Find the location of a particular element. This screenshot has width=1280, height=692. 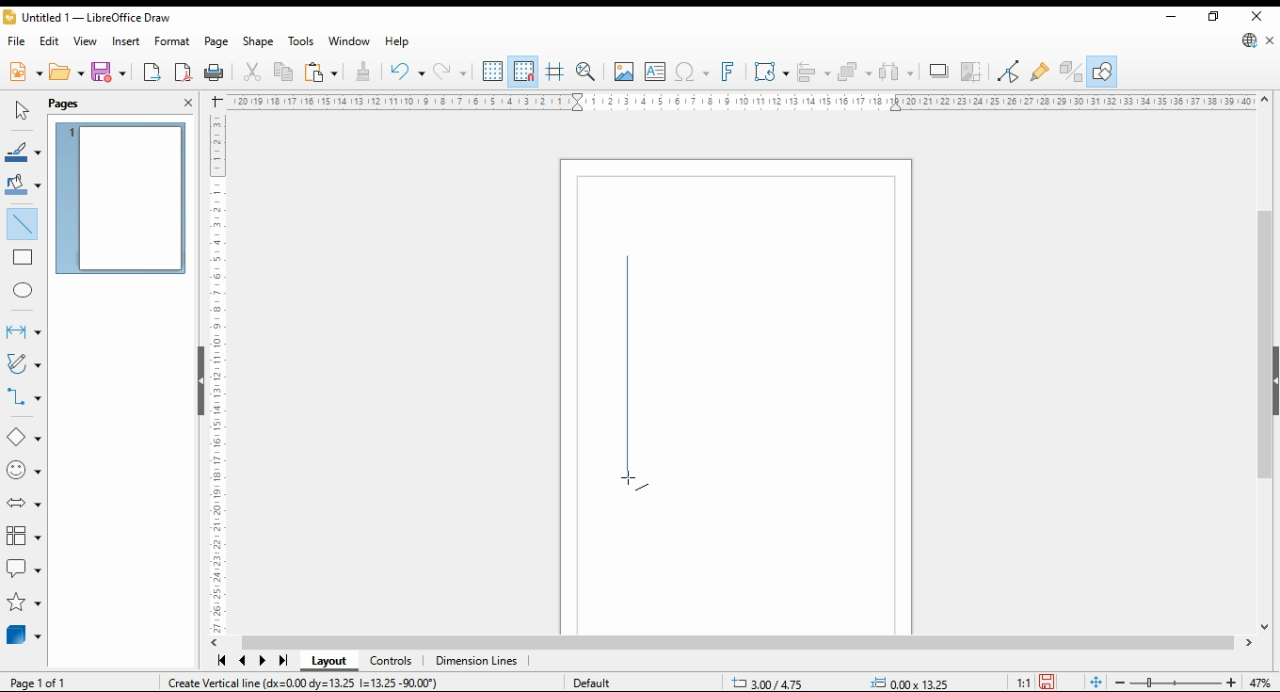

close pane is located at coordinates (187, 101).